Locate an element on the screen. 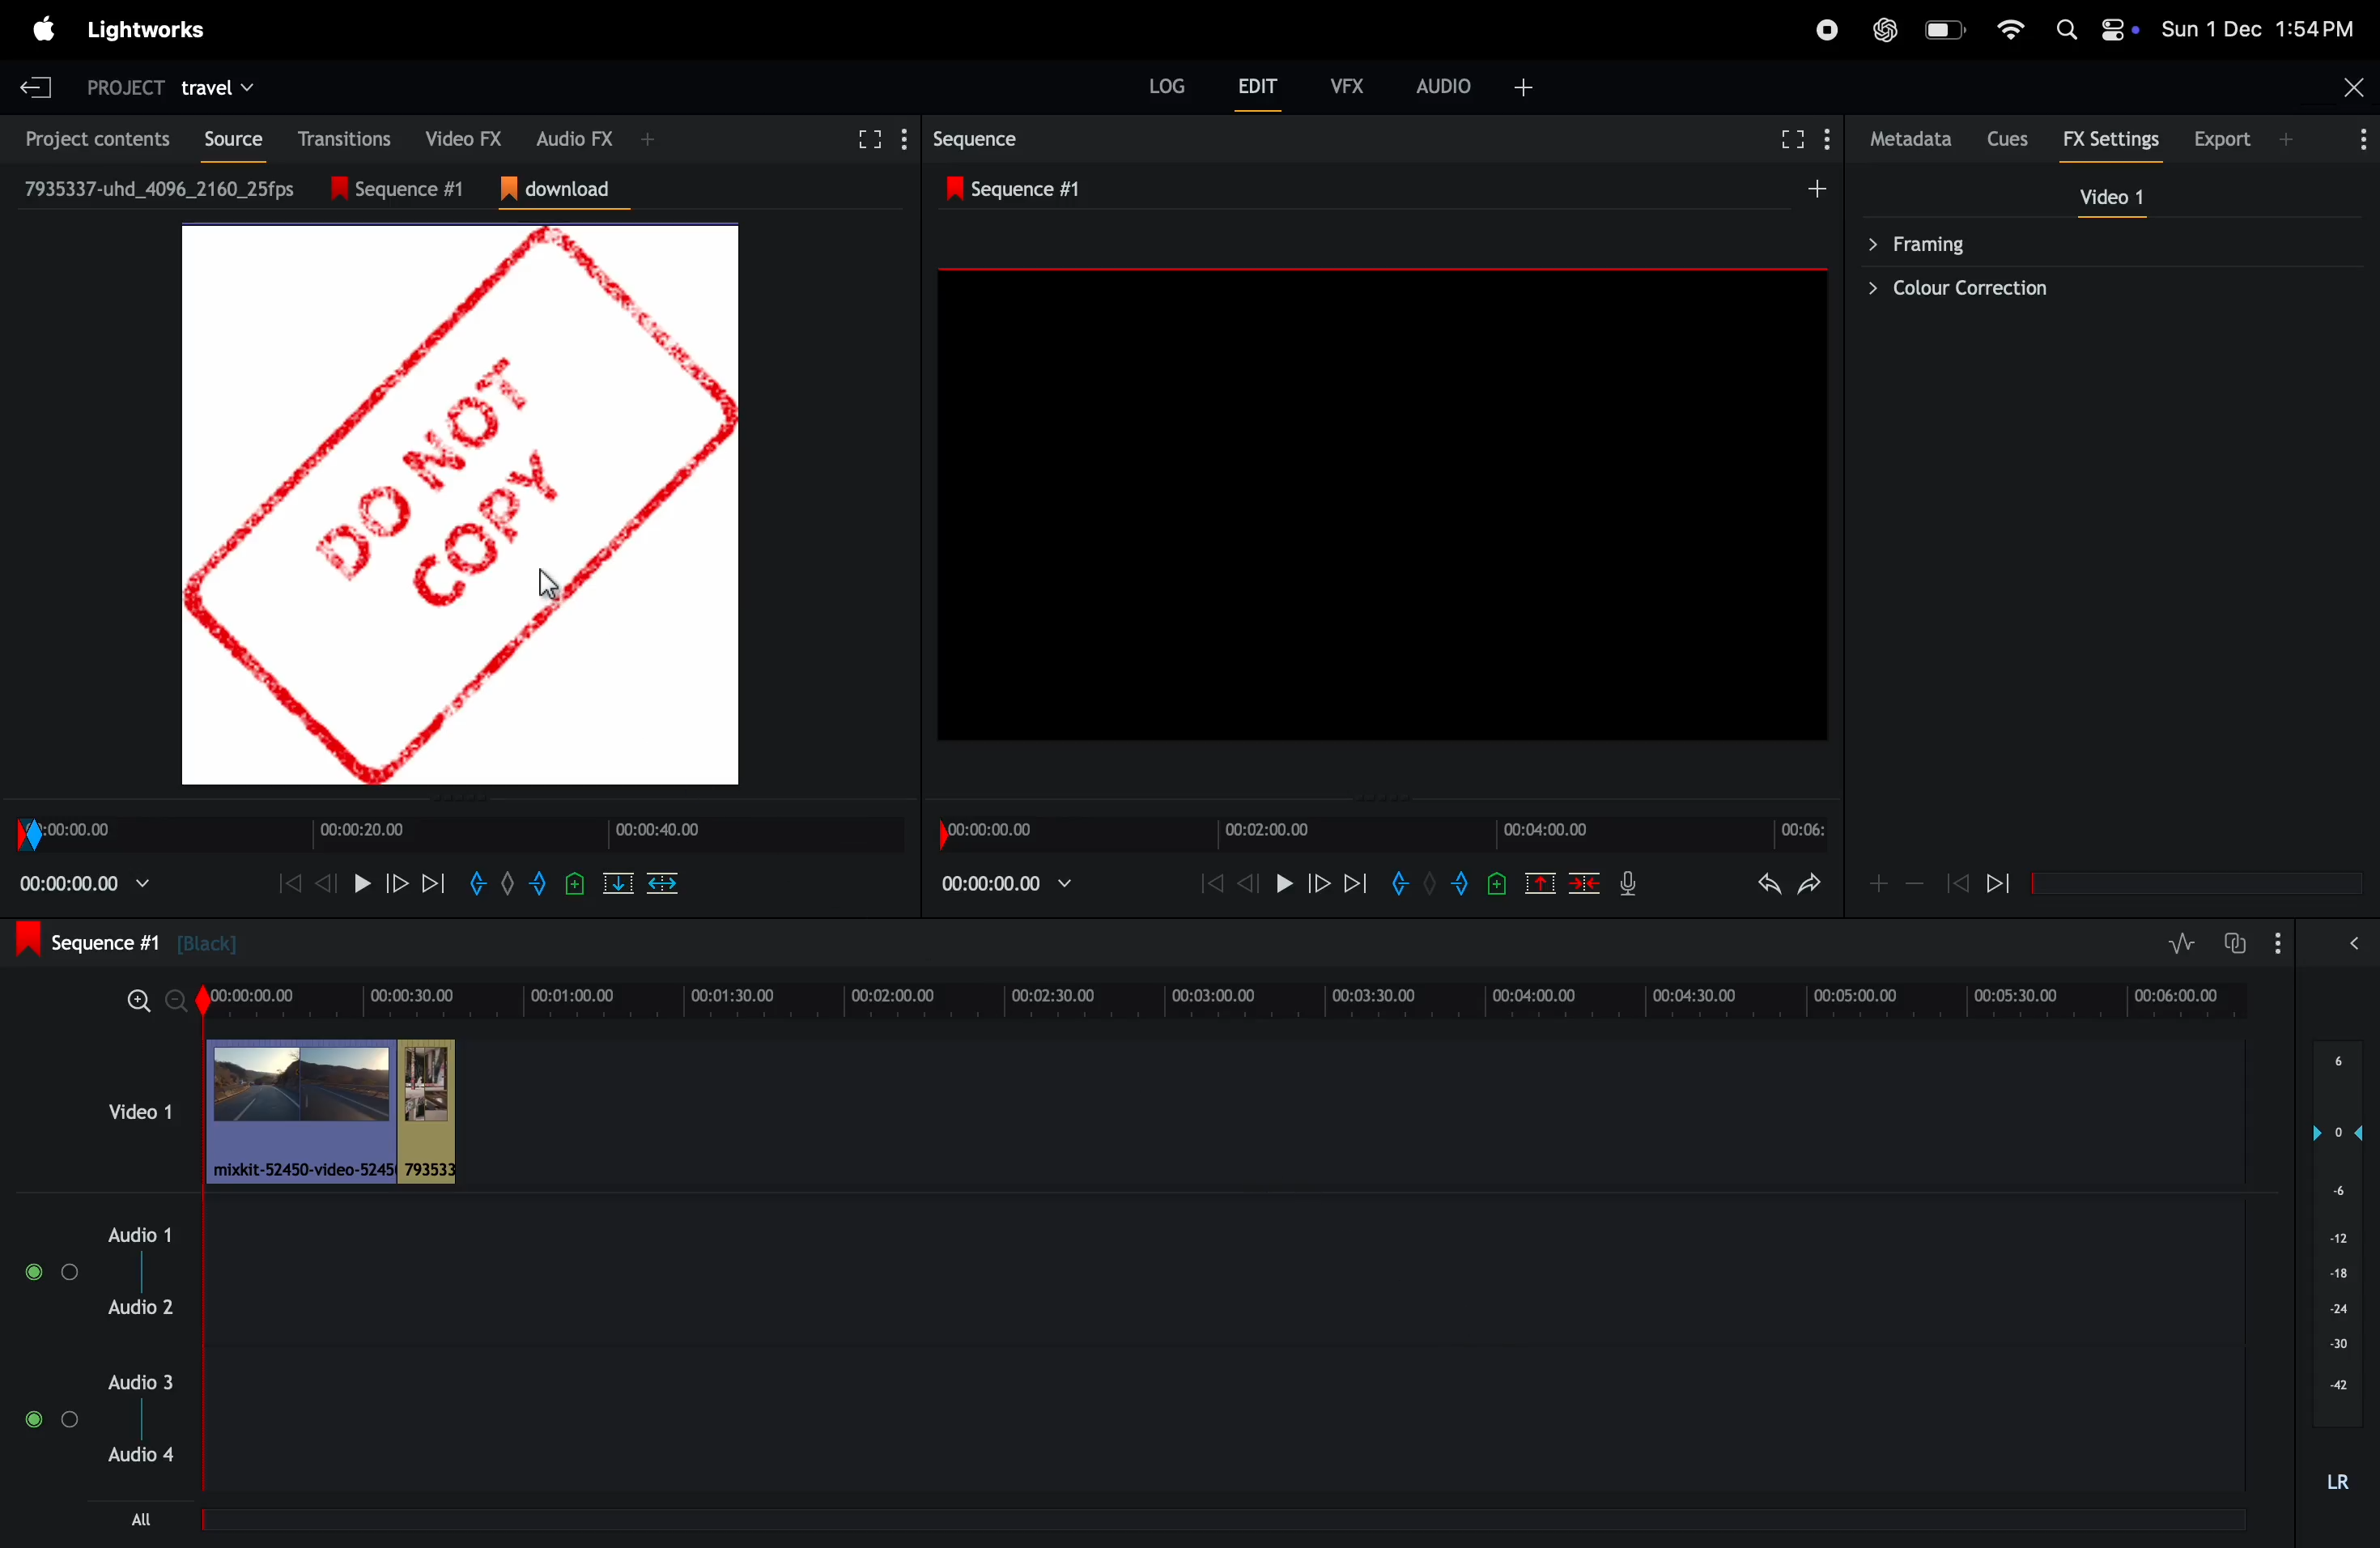 This screenshot has height=1548, width=2380. log is located at coordinates (1167, 85).